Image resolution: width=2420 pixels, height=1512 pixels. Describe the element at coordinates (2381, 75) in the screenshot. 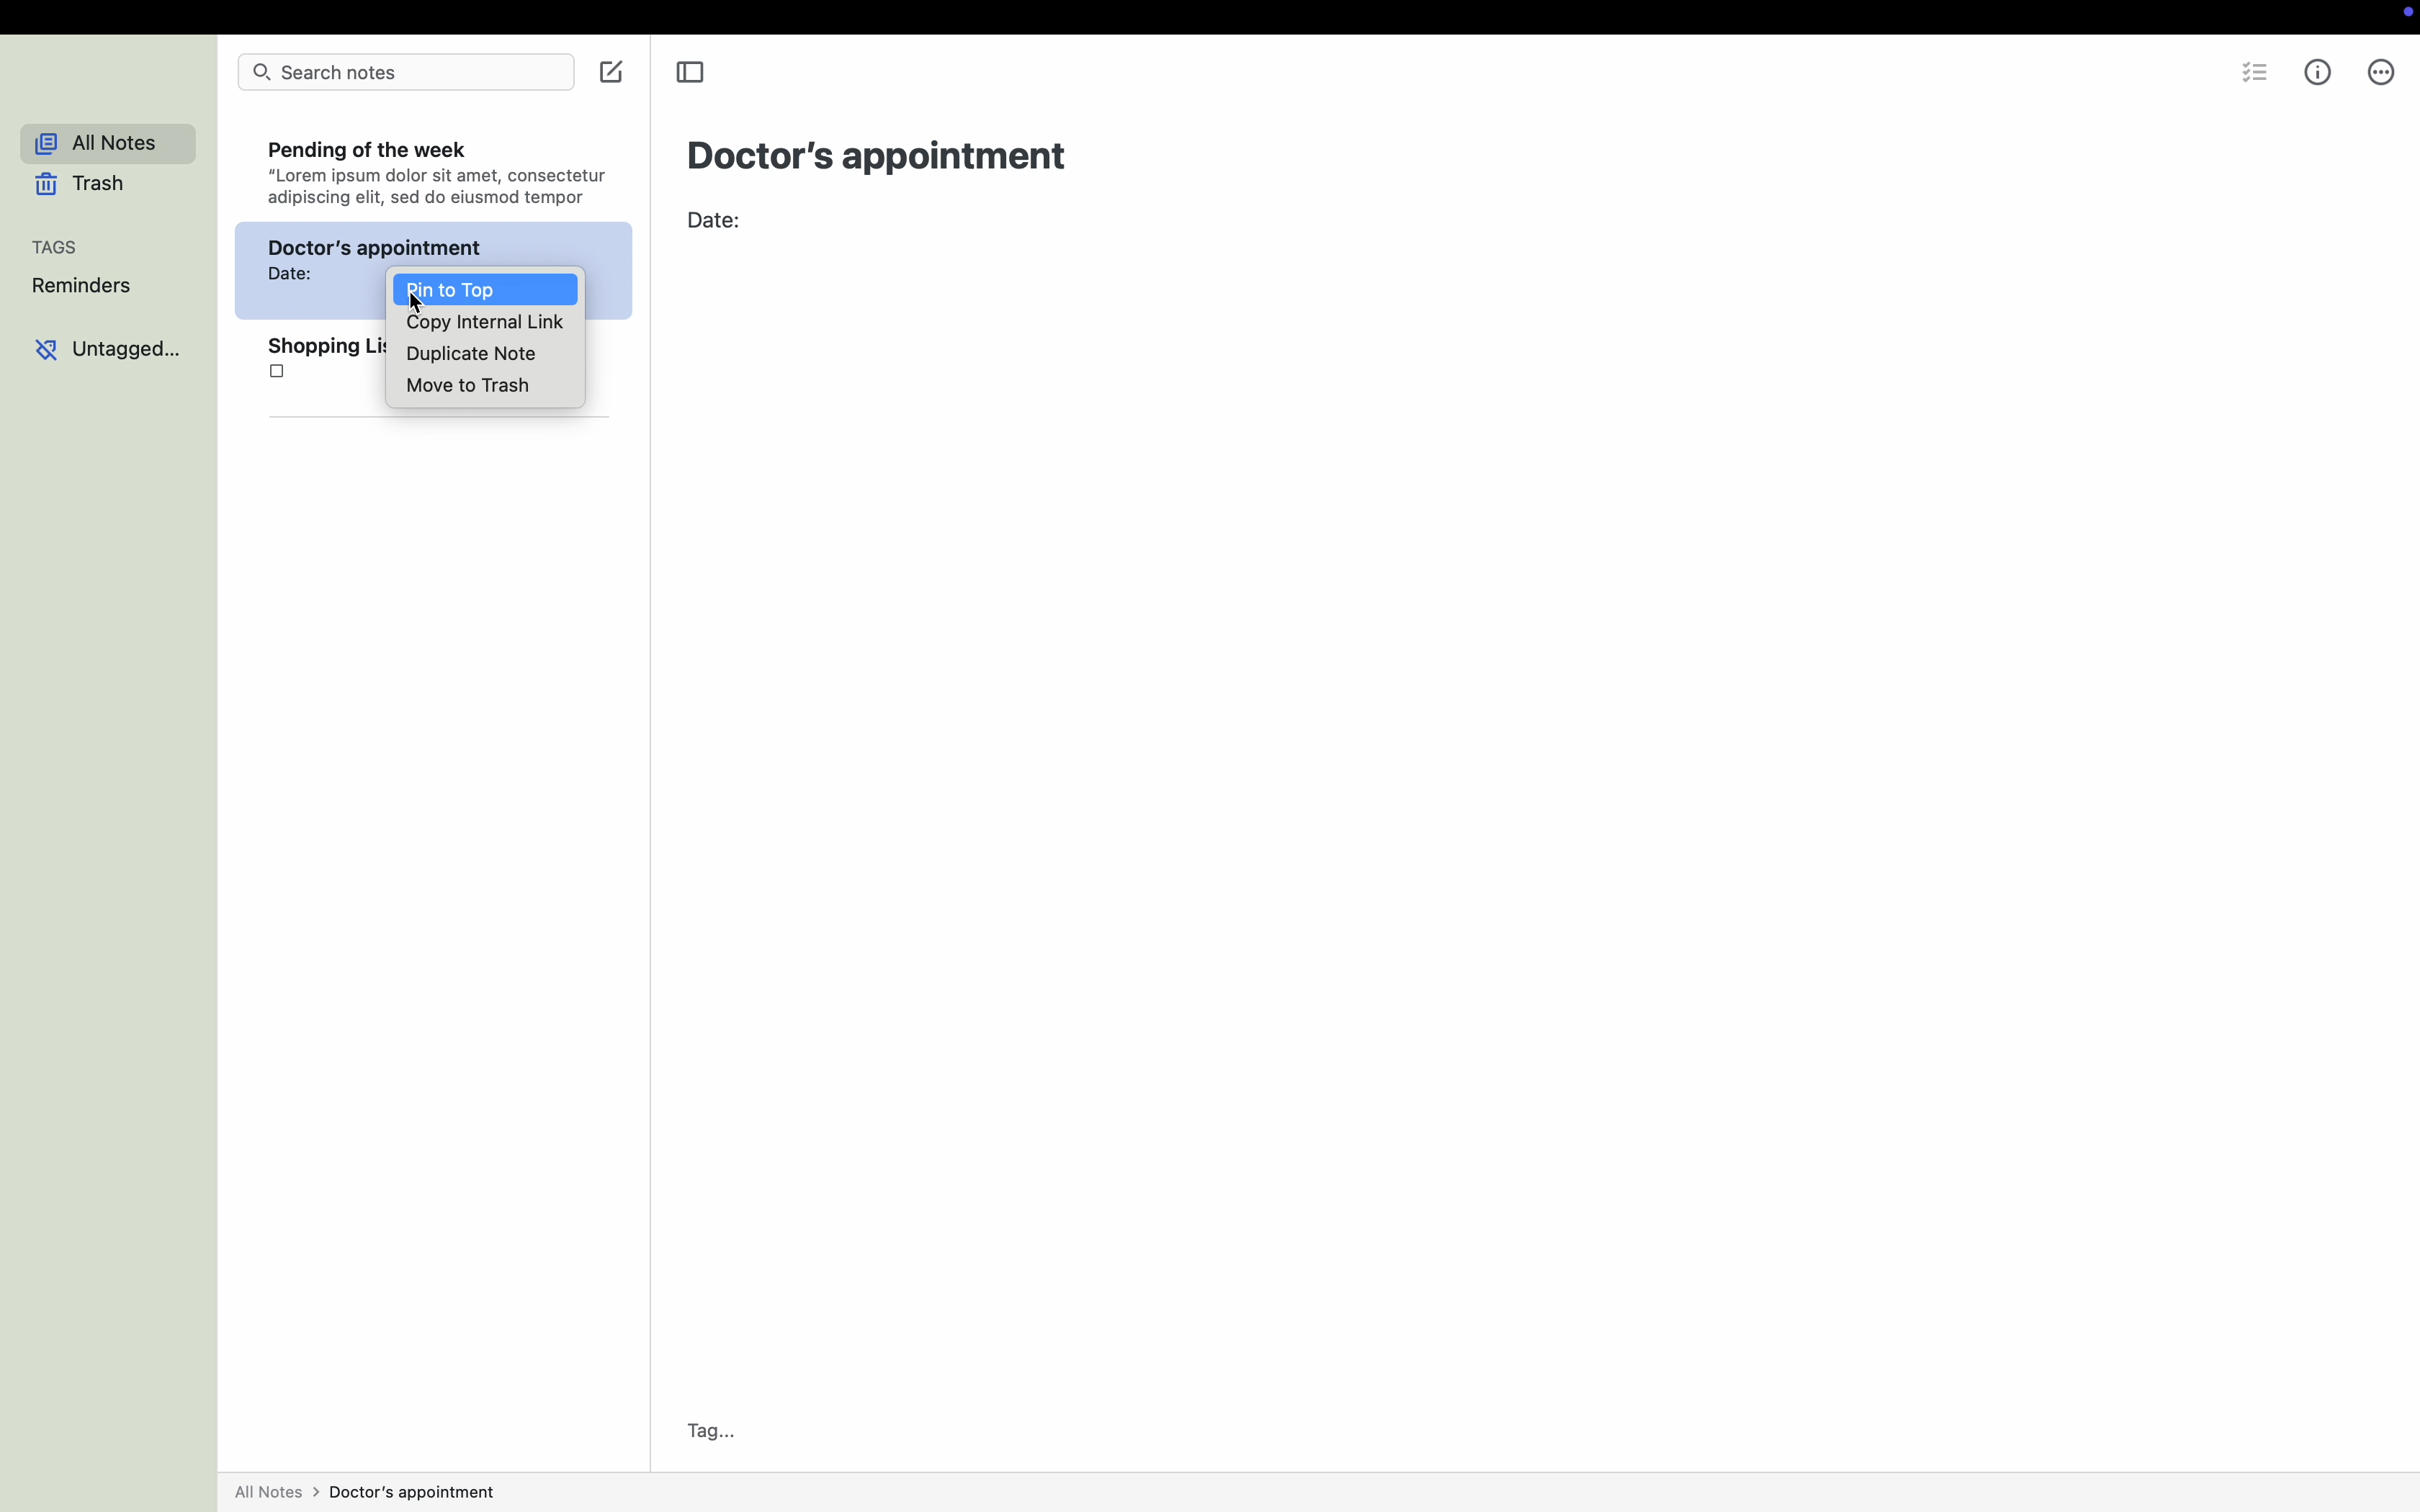

I see `more options` at that location.